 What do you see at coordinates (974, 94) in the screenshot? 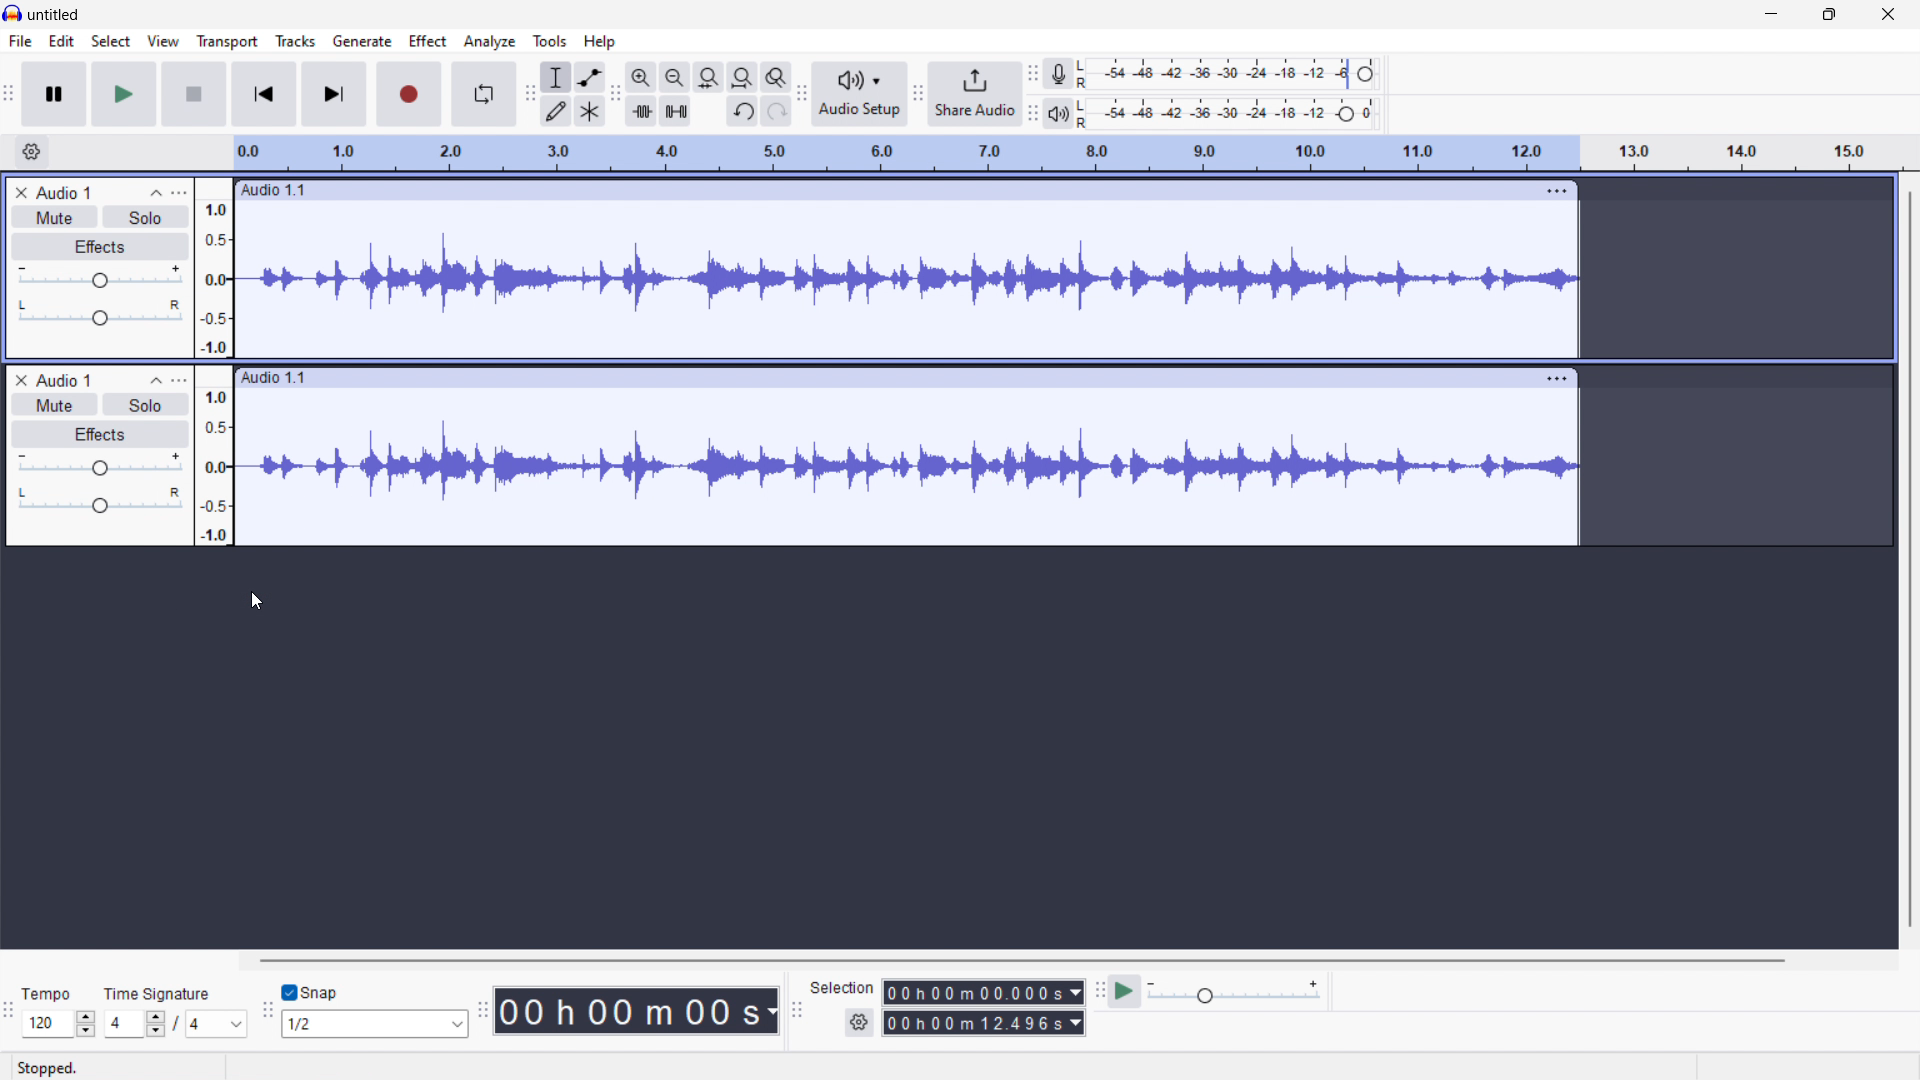
I see `share audio` at bounding box center [974, 94].